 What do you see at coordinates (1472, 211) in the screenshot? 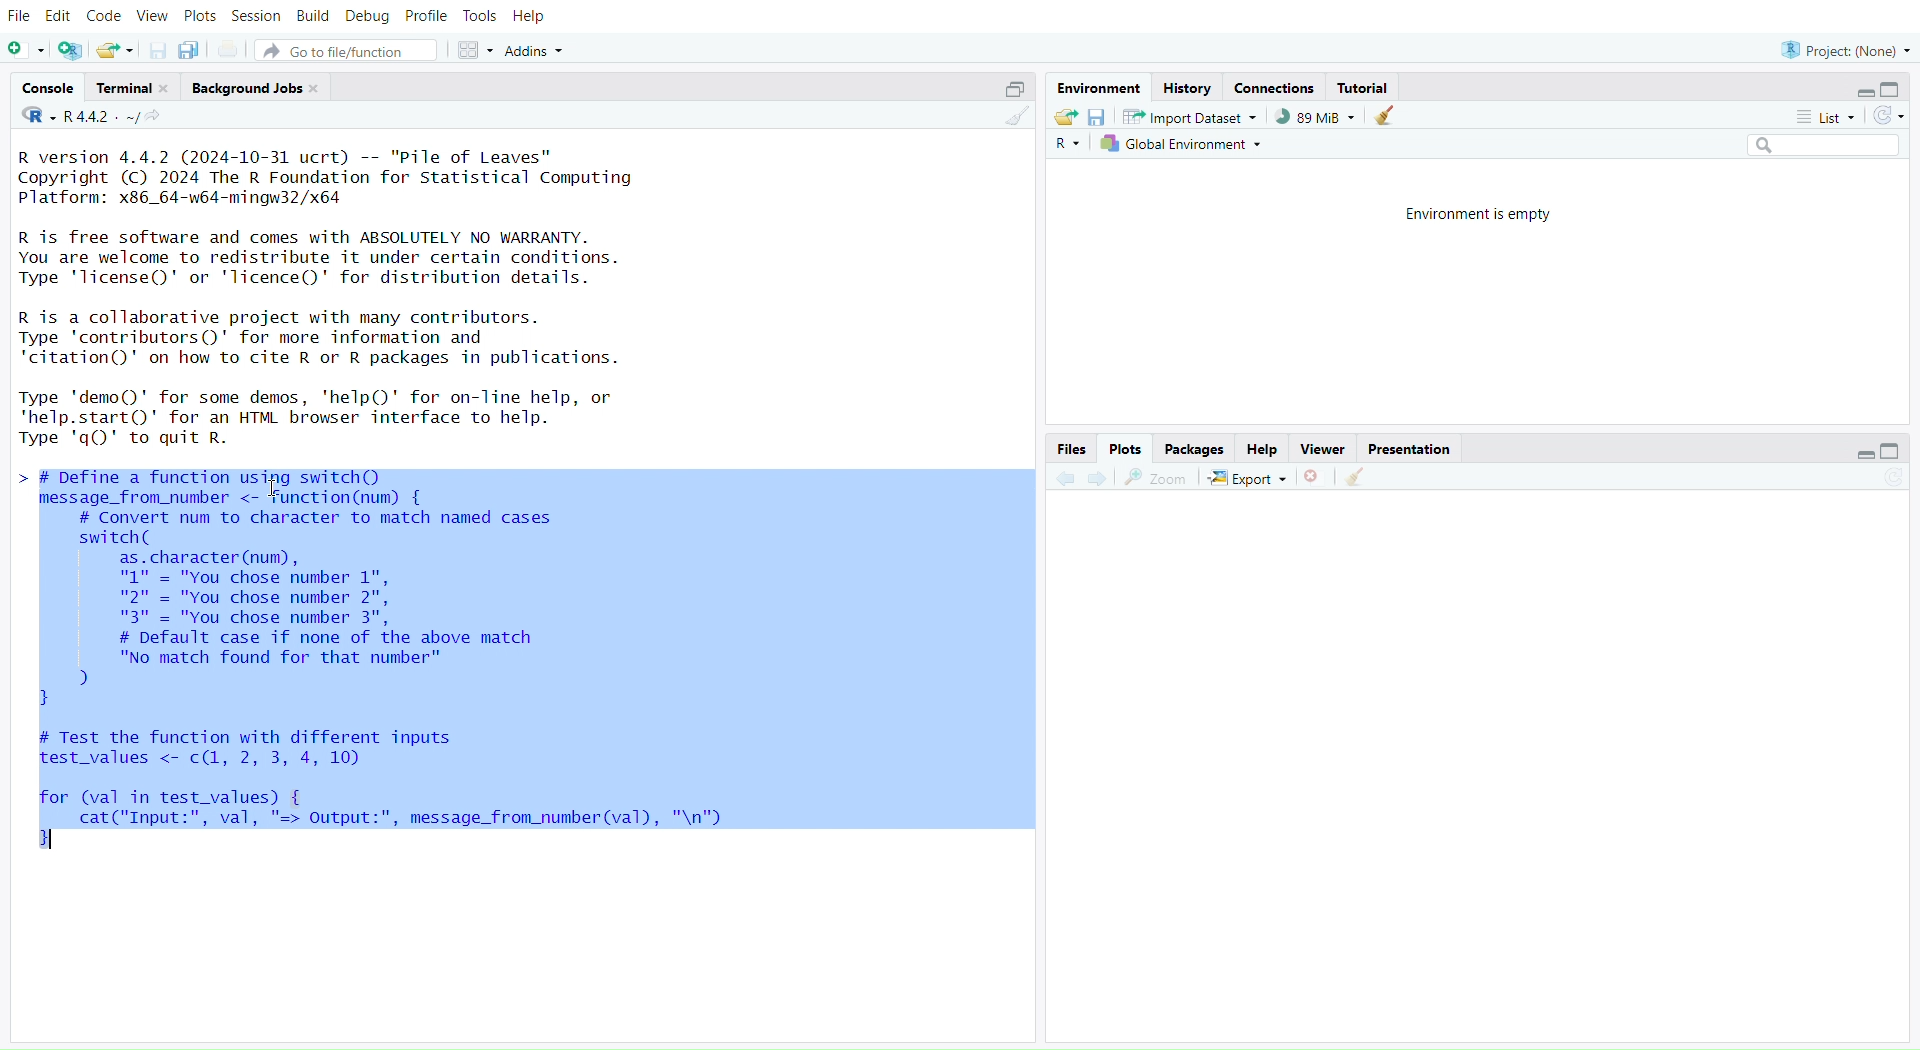
I see `Environment is empty` at bounding box center [1472, 211].